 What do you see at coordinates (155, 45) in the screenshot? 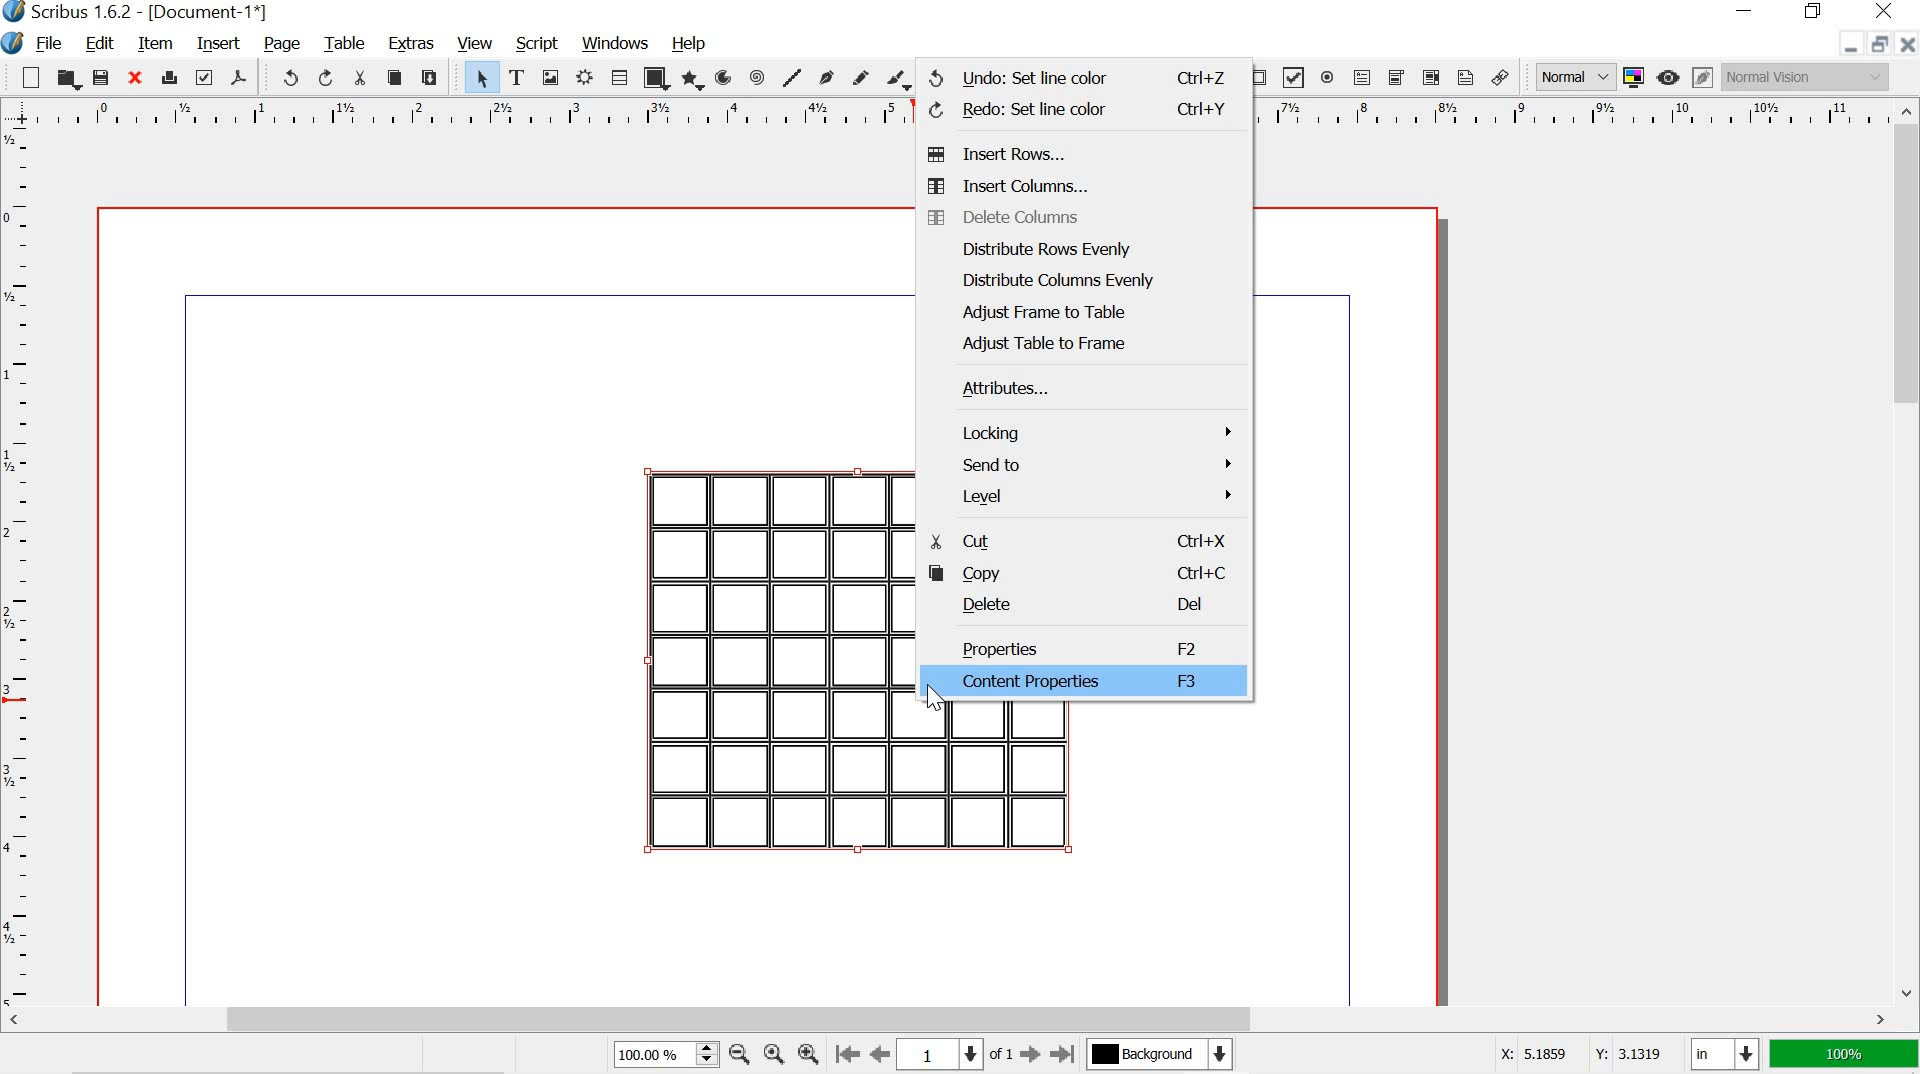
I see `item` at bounding box center [155, 45].